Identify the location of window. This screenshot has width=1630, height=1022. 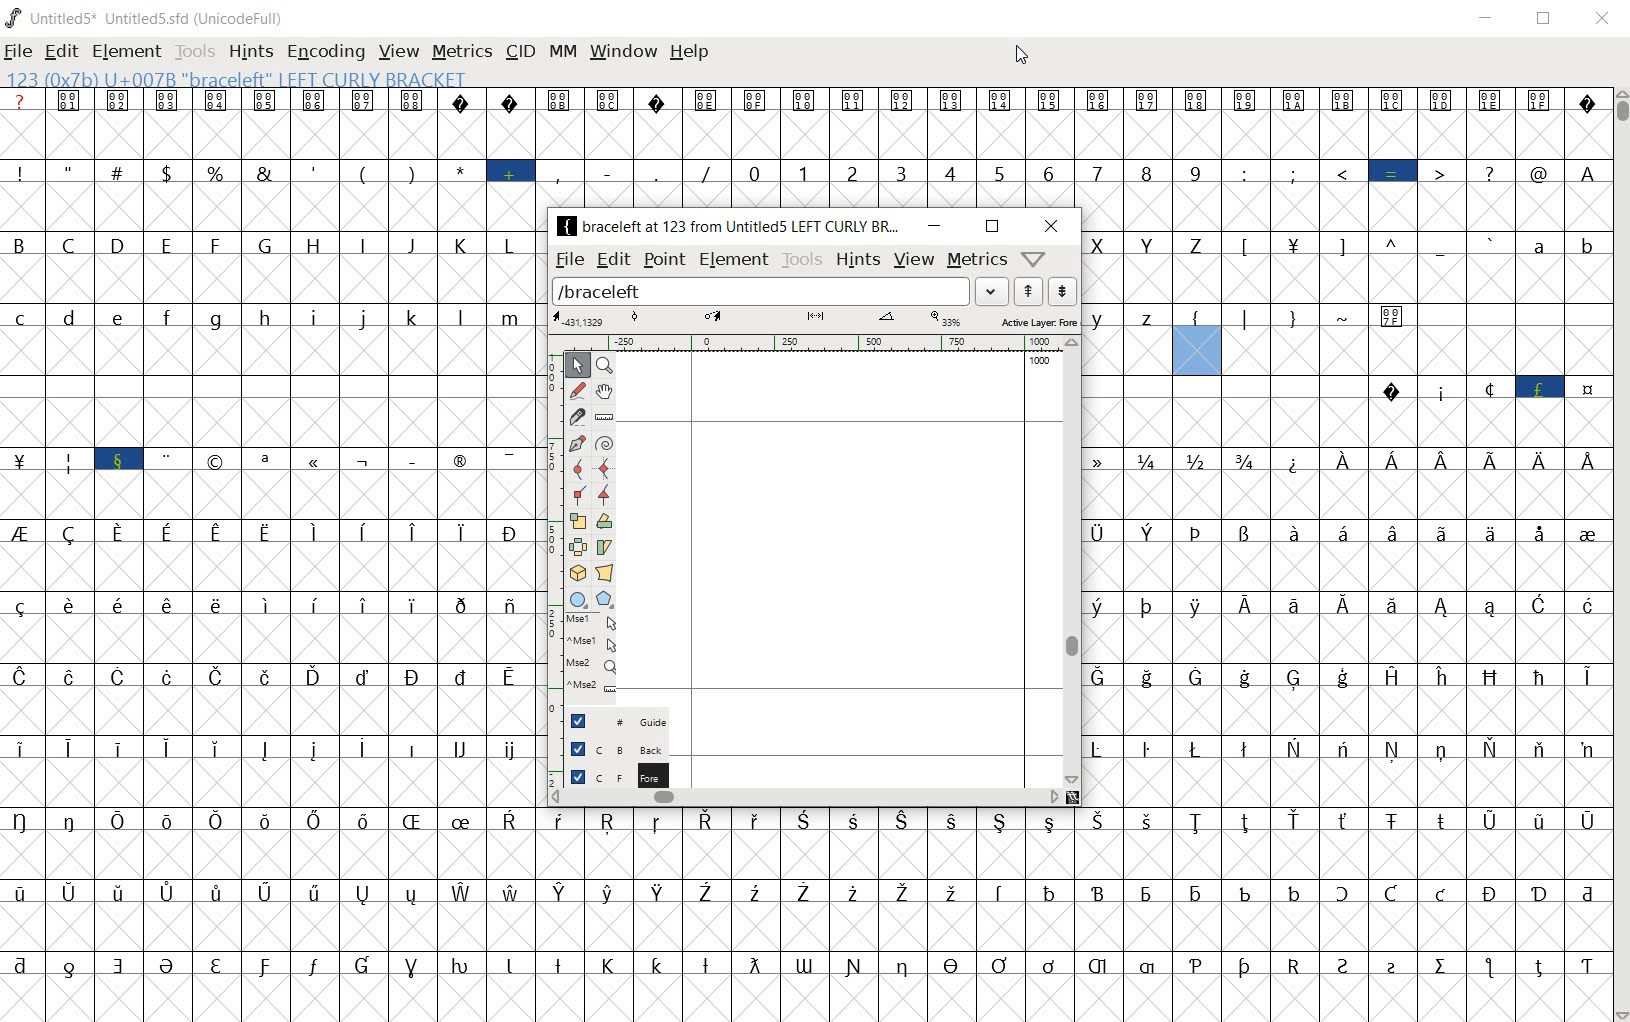
(622, 52).